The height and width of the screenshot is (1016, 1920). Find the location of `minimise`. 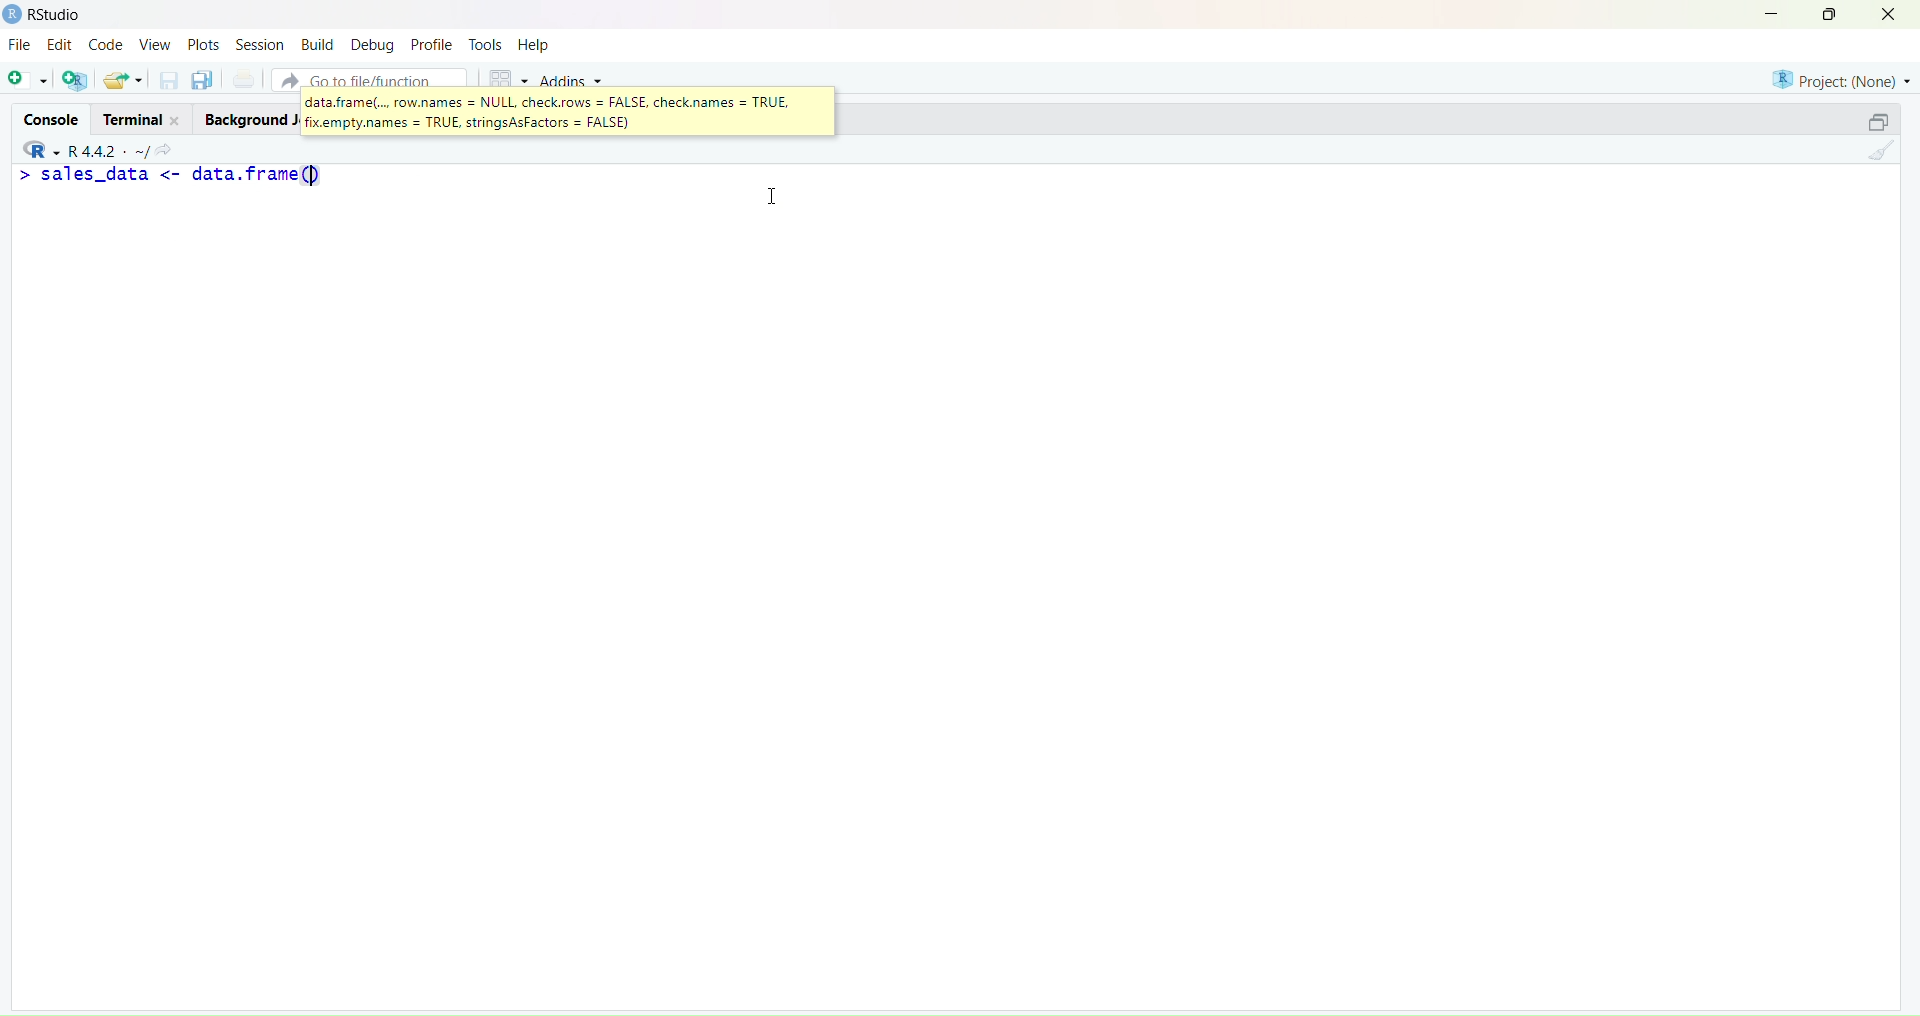

minimise is located at coordinates (1759, 12).